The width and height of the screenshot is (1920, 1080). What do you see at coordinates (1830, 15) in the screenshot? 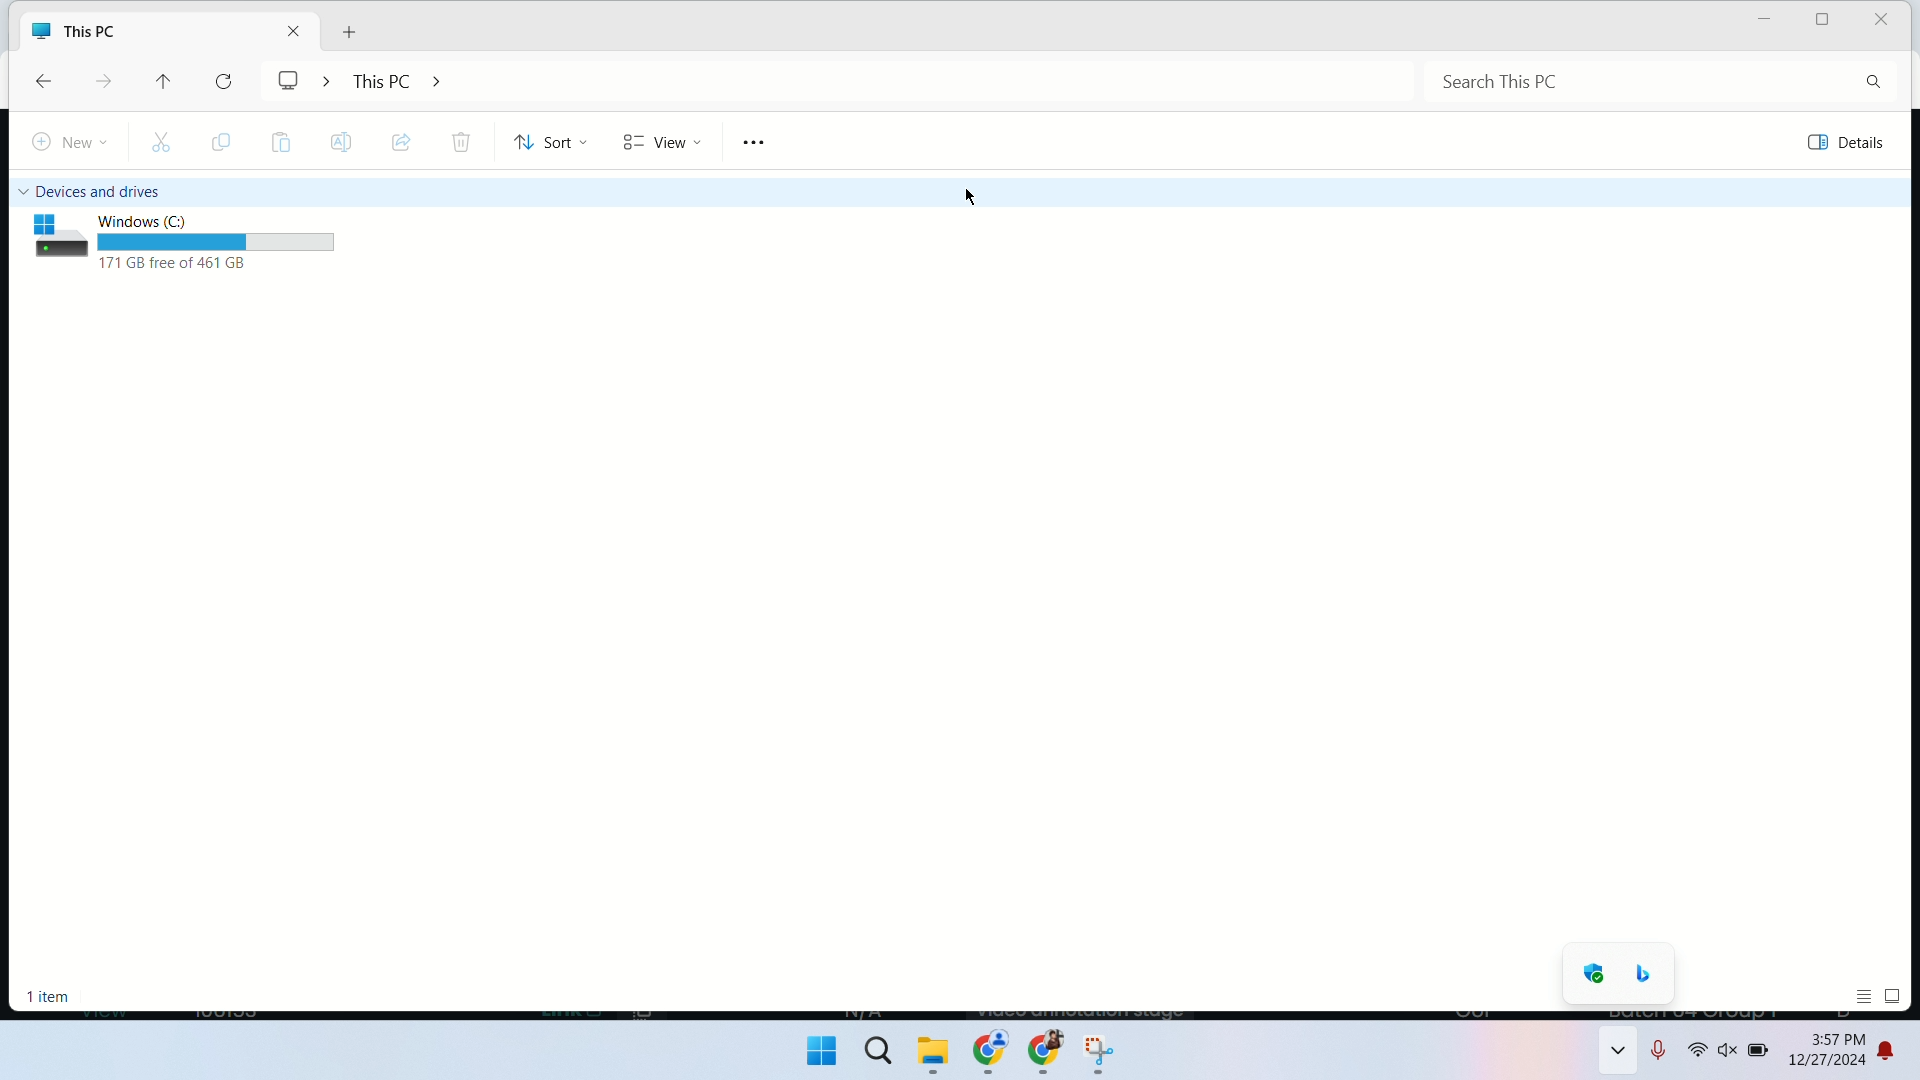
I see `maximize` at bounding box center [1830, 15].